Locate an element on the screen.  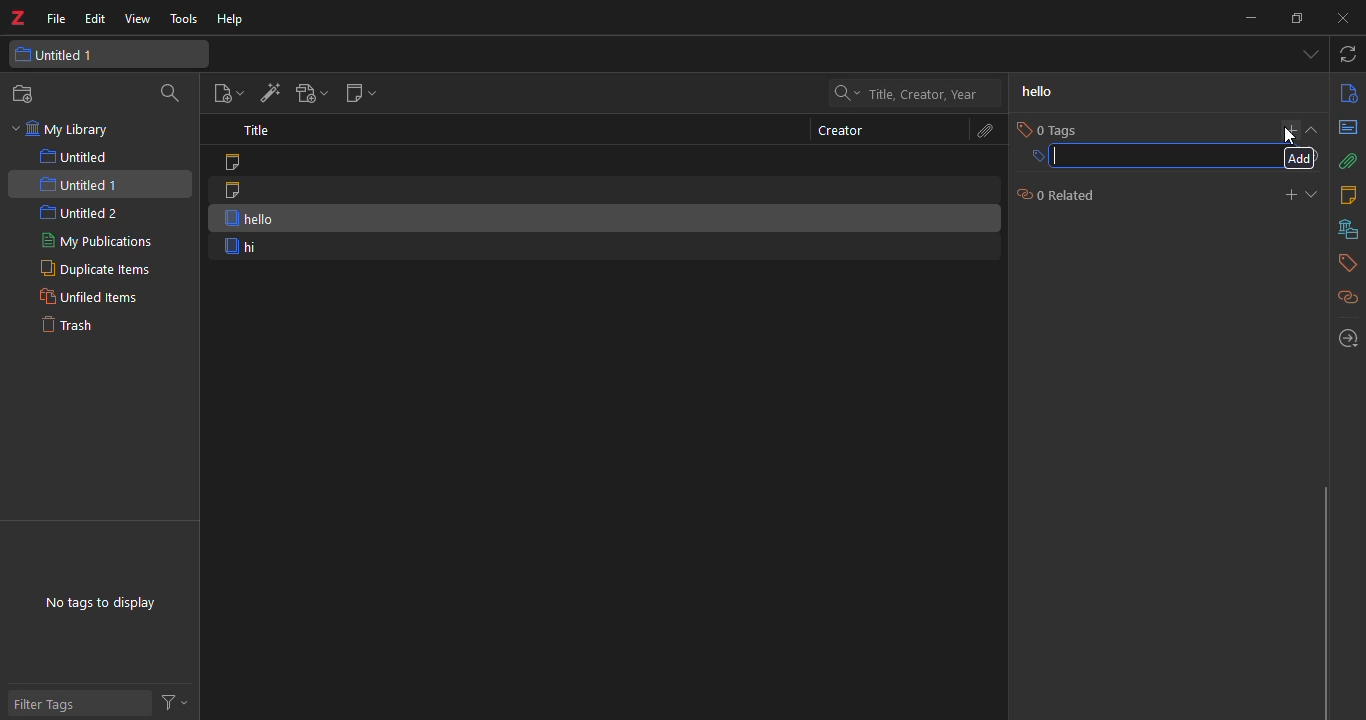
add is located at coordinates (1300, 159).